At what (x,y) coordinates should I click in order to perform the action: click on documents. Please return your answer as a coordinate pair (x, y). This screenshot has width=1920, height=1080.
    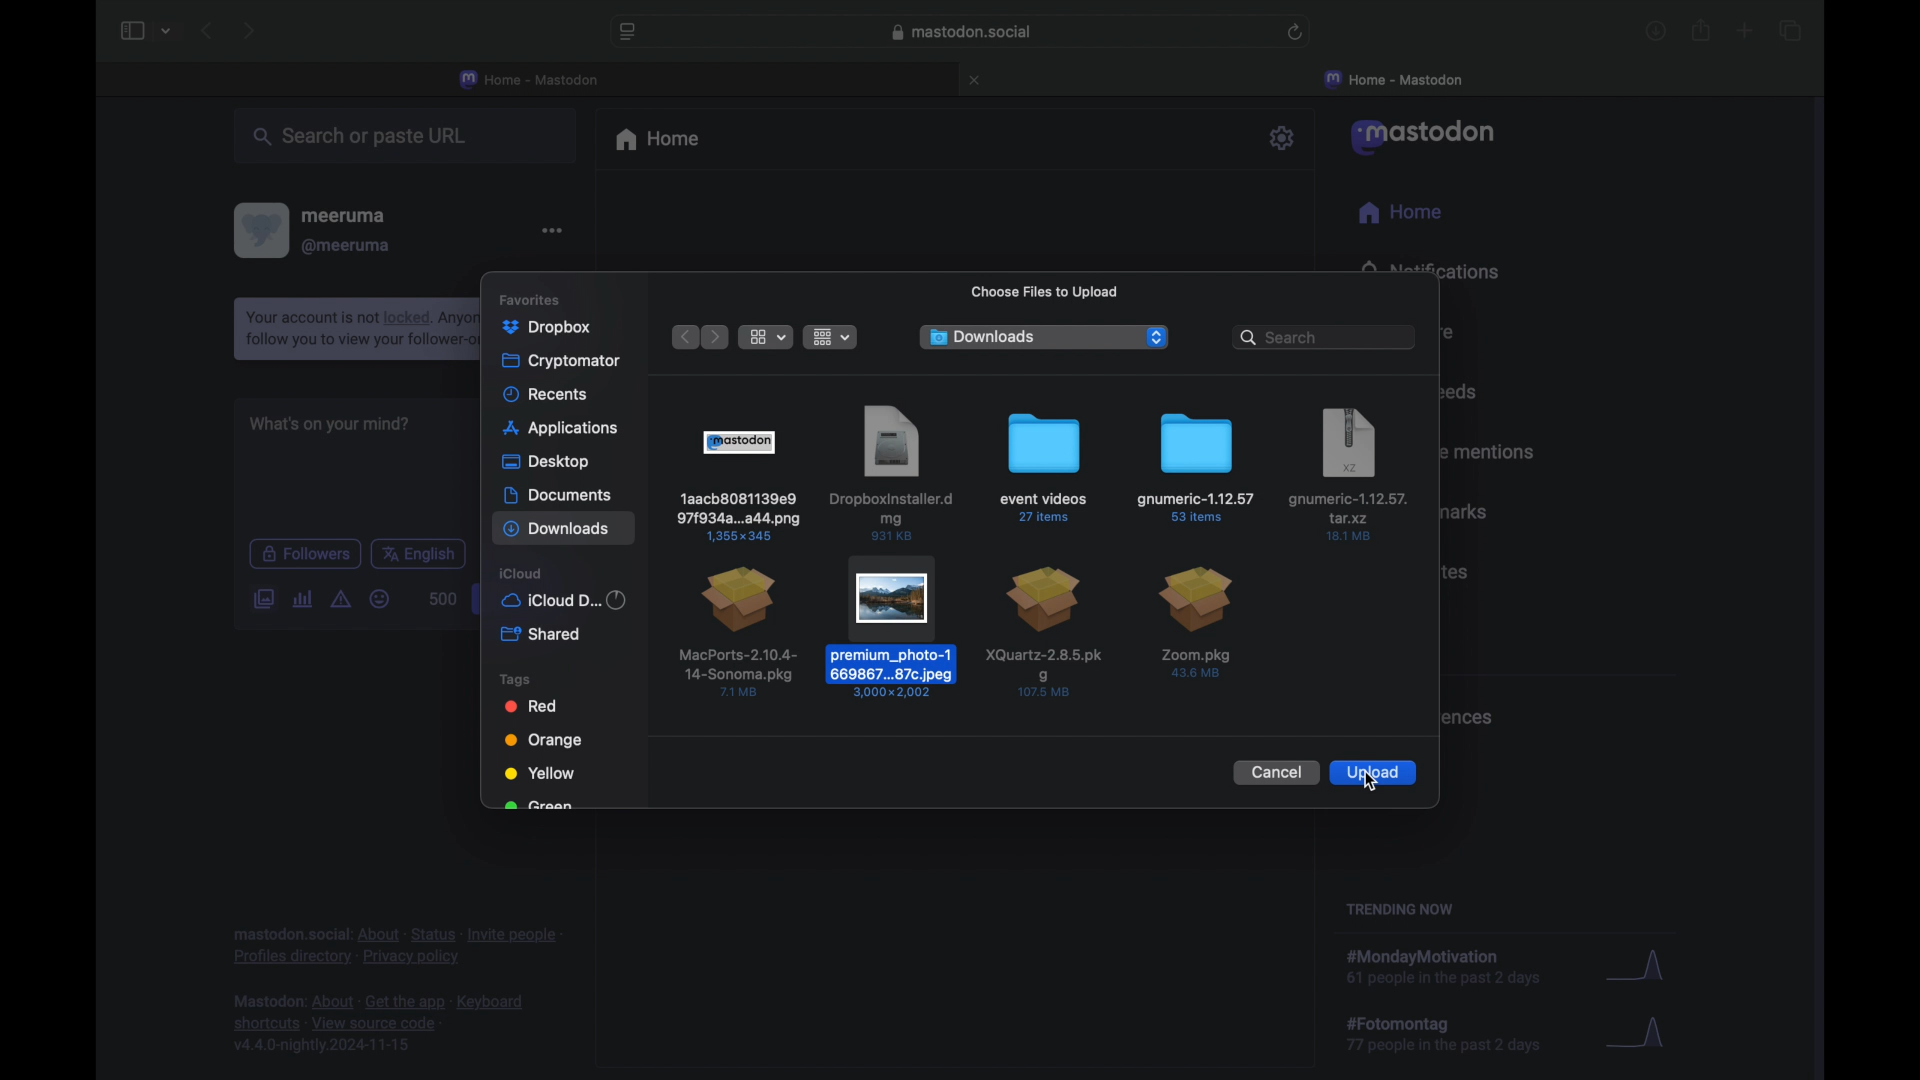
    Looking at the image, I should click on (558, 495).